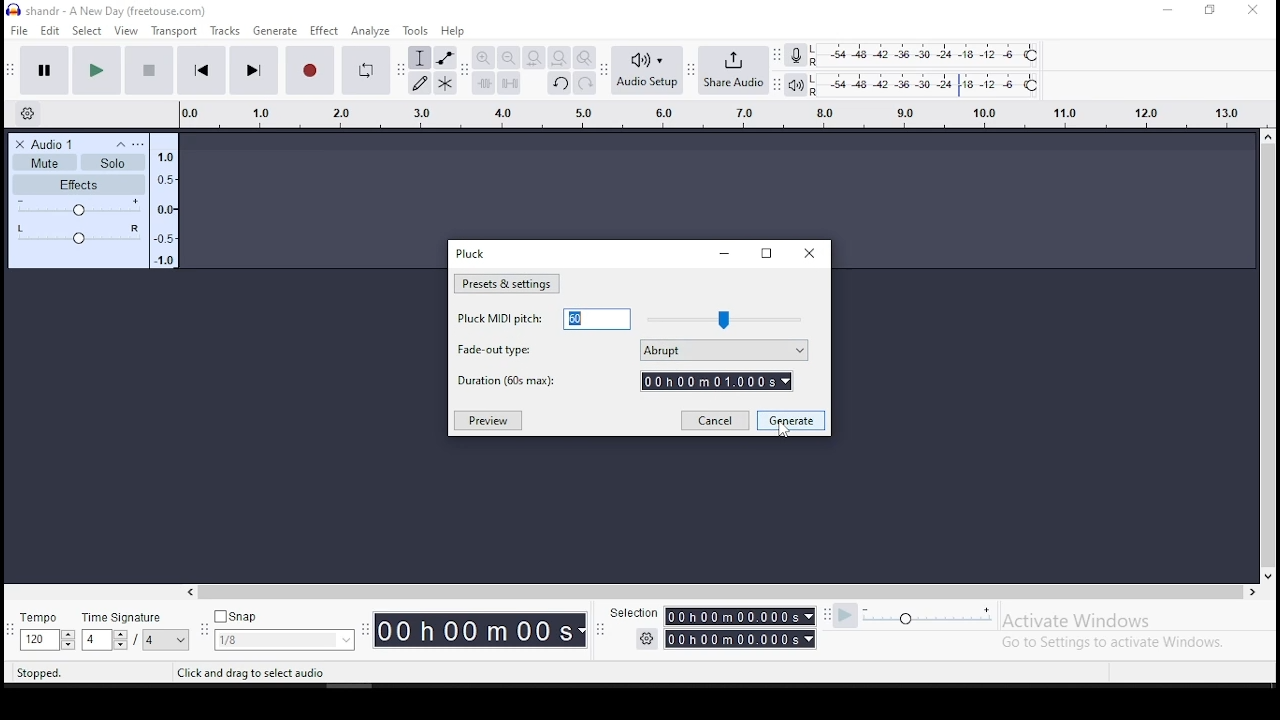 This screenshot has width=1280, height=720. I want to click on minimize, so click(726, 253).